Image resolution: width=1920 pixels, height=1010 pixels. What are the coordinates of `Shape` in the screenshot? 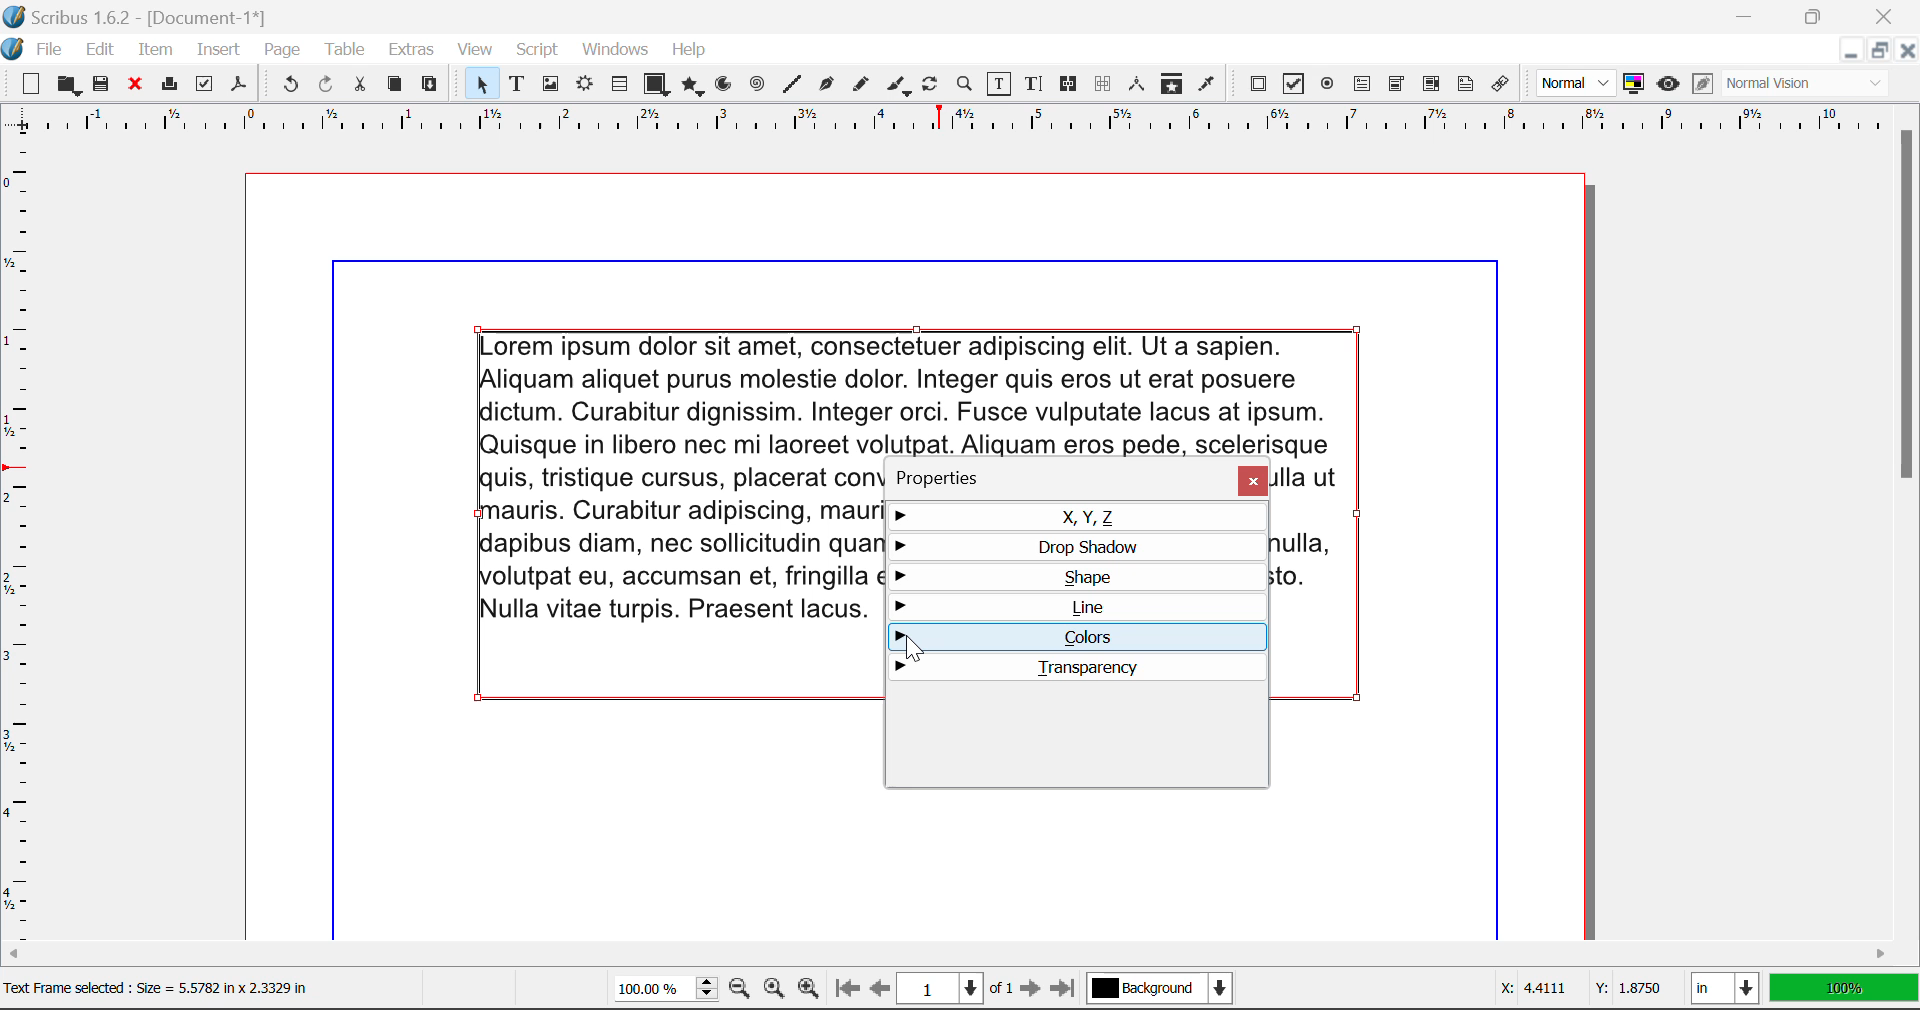 It's located at (1079, 576).